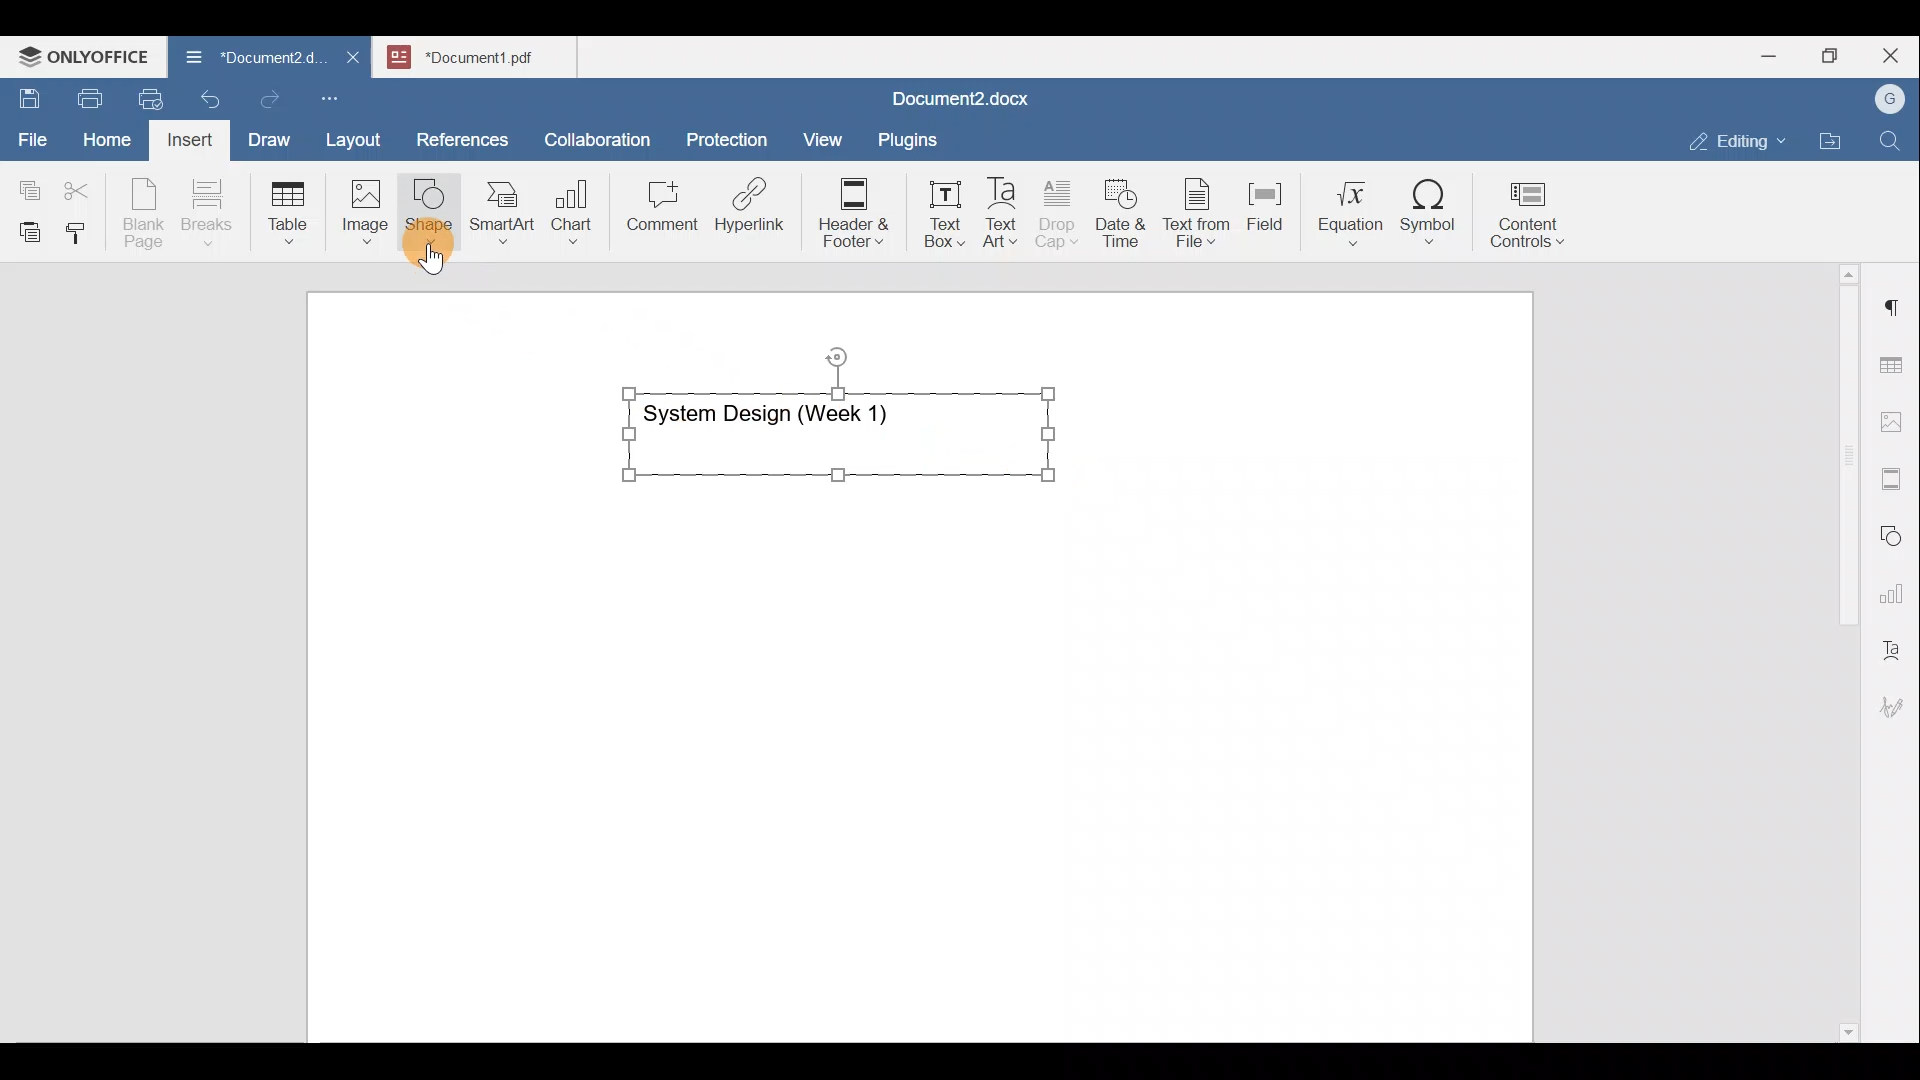 The width and height of the screenshot is (1920, 1080). I want to click on Text Art settings, so click(1894, 642).